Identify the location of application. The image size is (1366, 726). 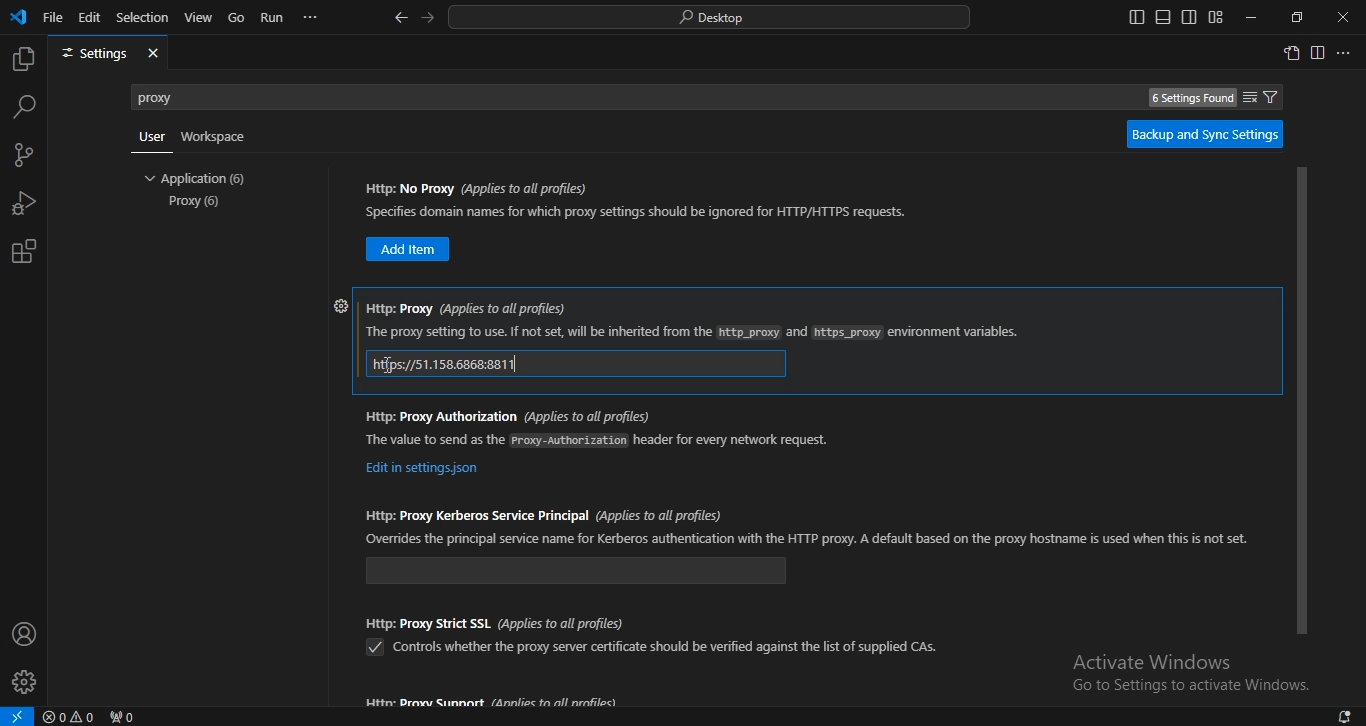
(200, 178).